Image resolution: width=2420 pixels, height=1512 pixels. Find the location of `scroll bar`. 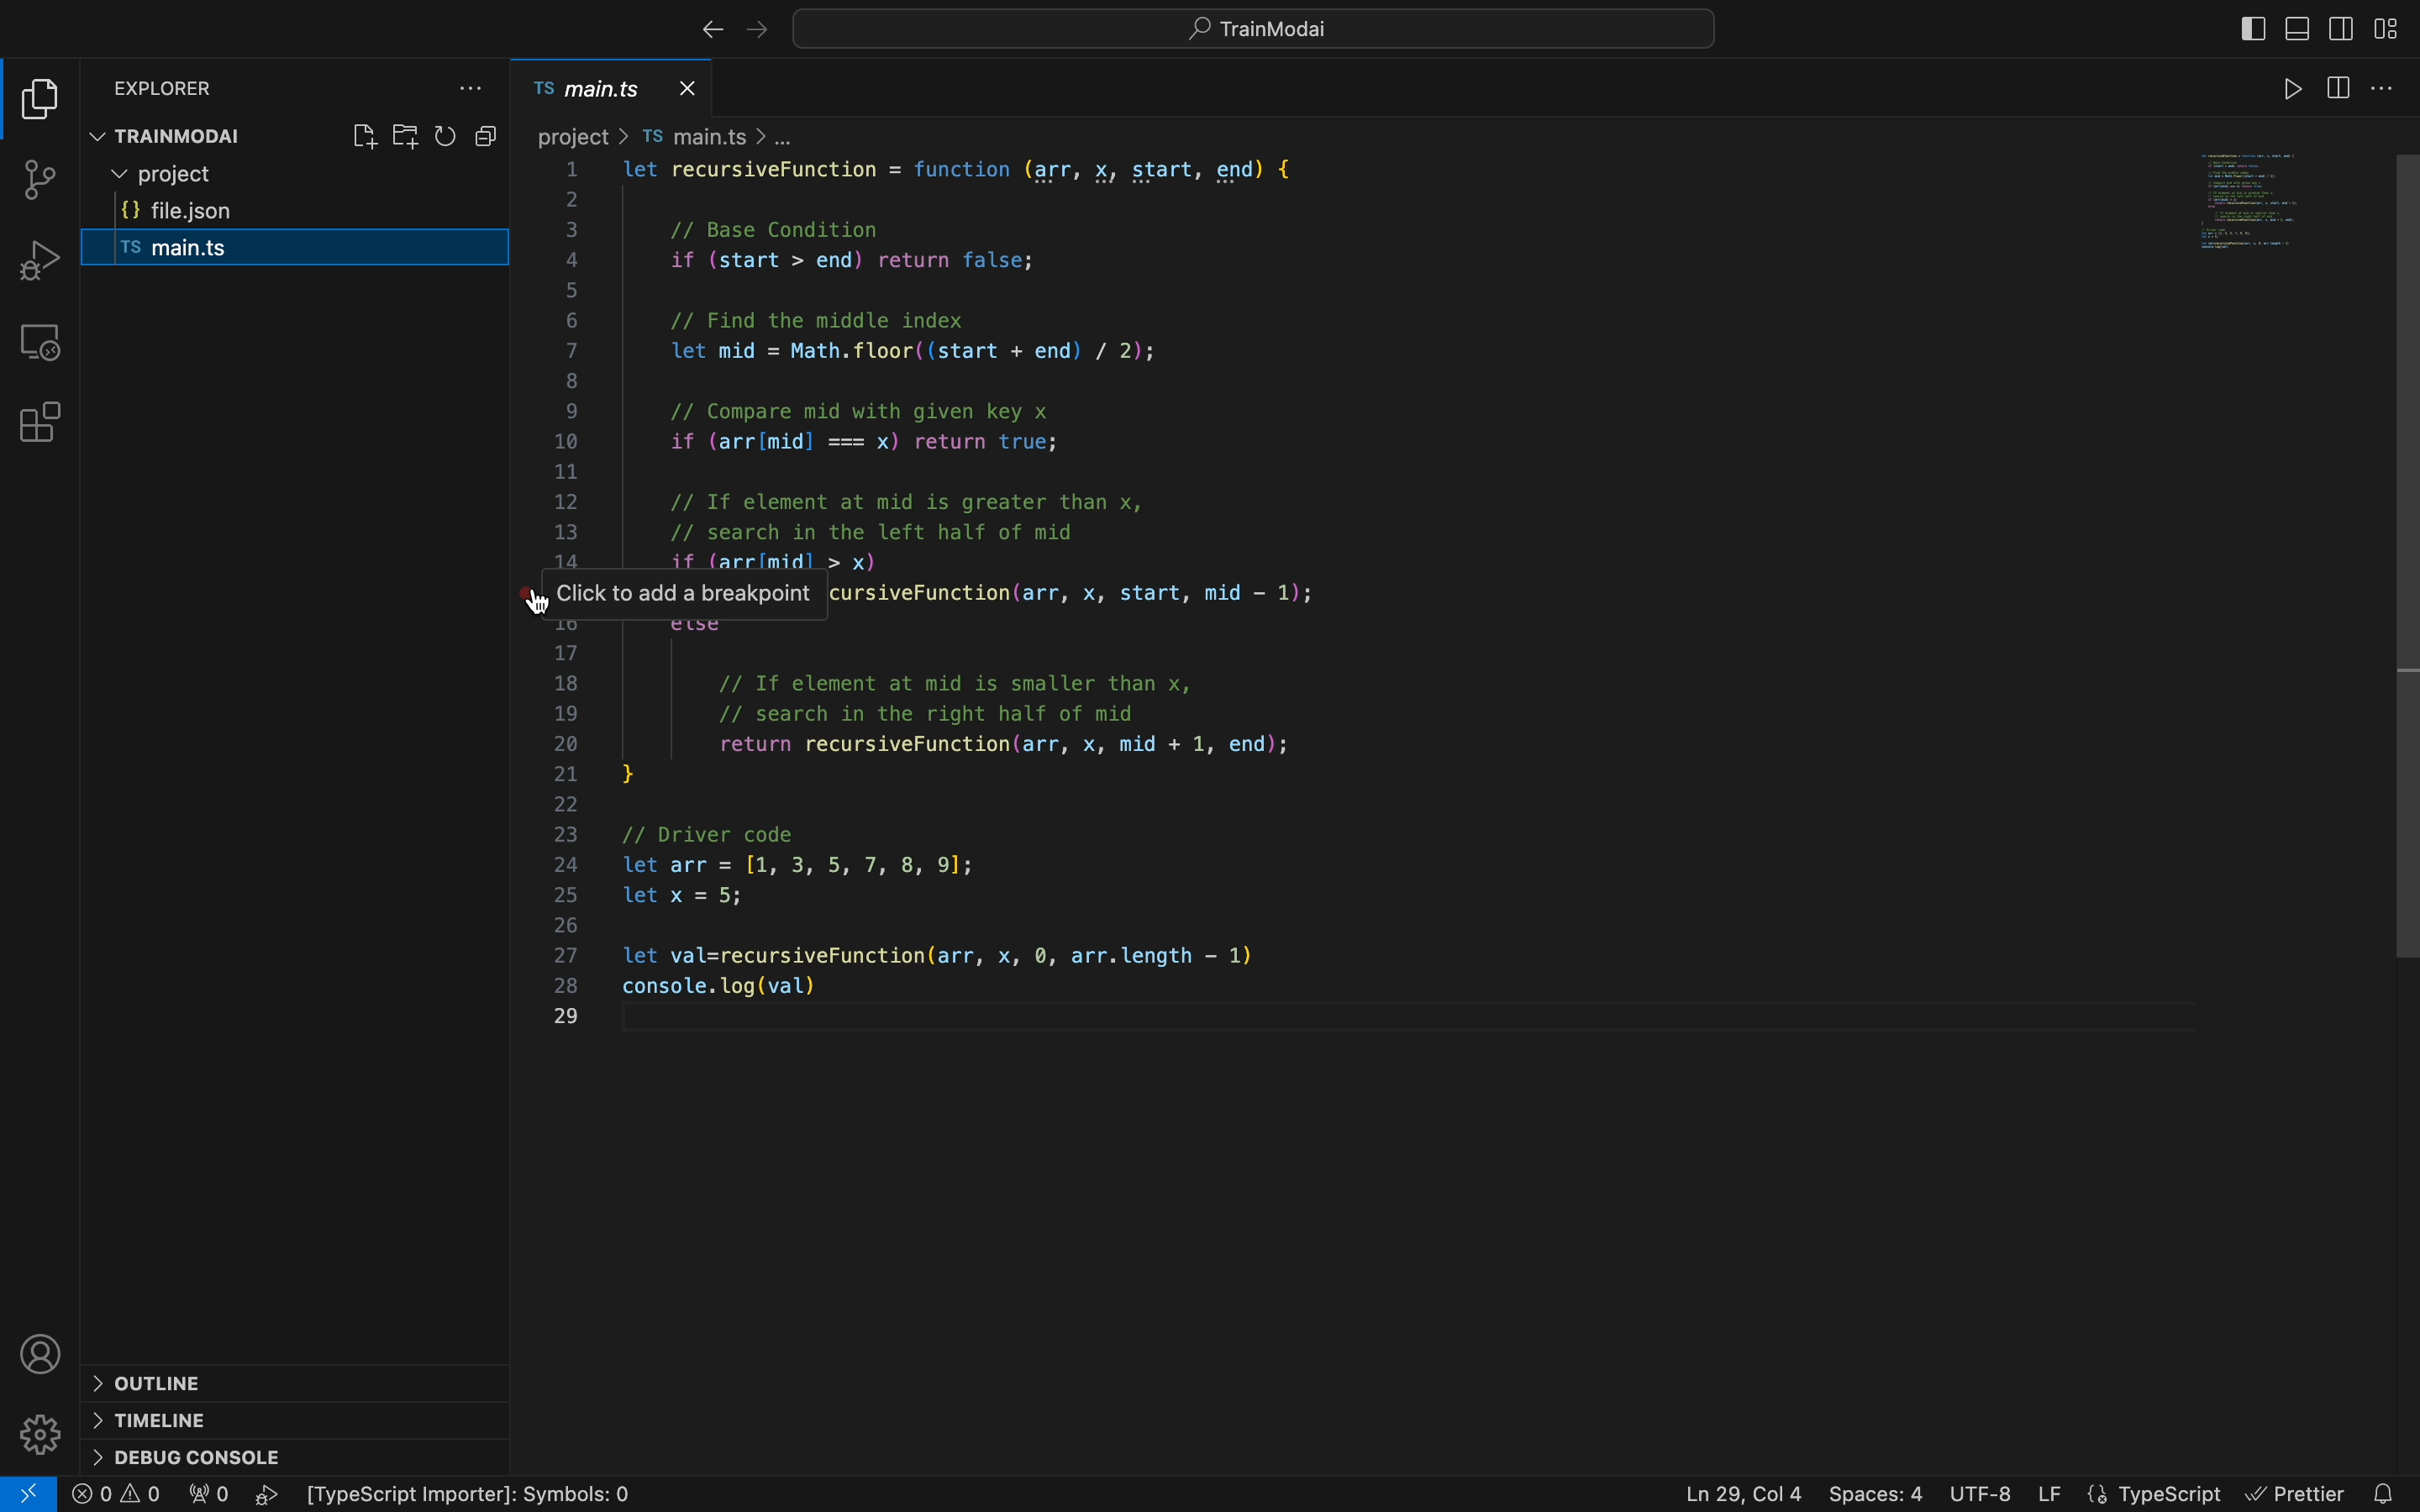

scroll bar is located at coordinates (2400, 591).